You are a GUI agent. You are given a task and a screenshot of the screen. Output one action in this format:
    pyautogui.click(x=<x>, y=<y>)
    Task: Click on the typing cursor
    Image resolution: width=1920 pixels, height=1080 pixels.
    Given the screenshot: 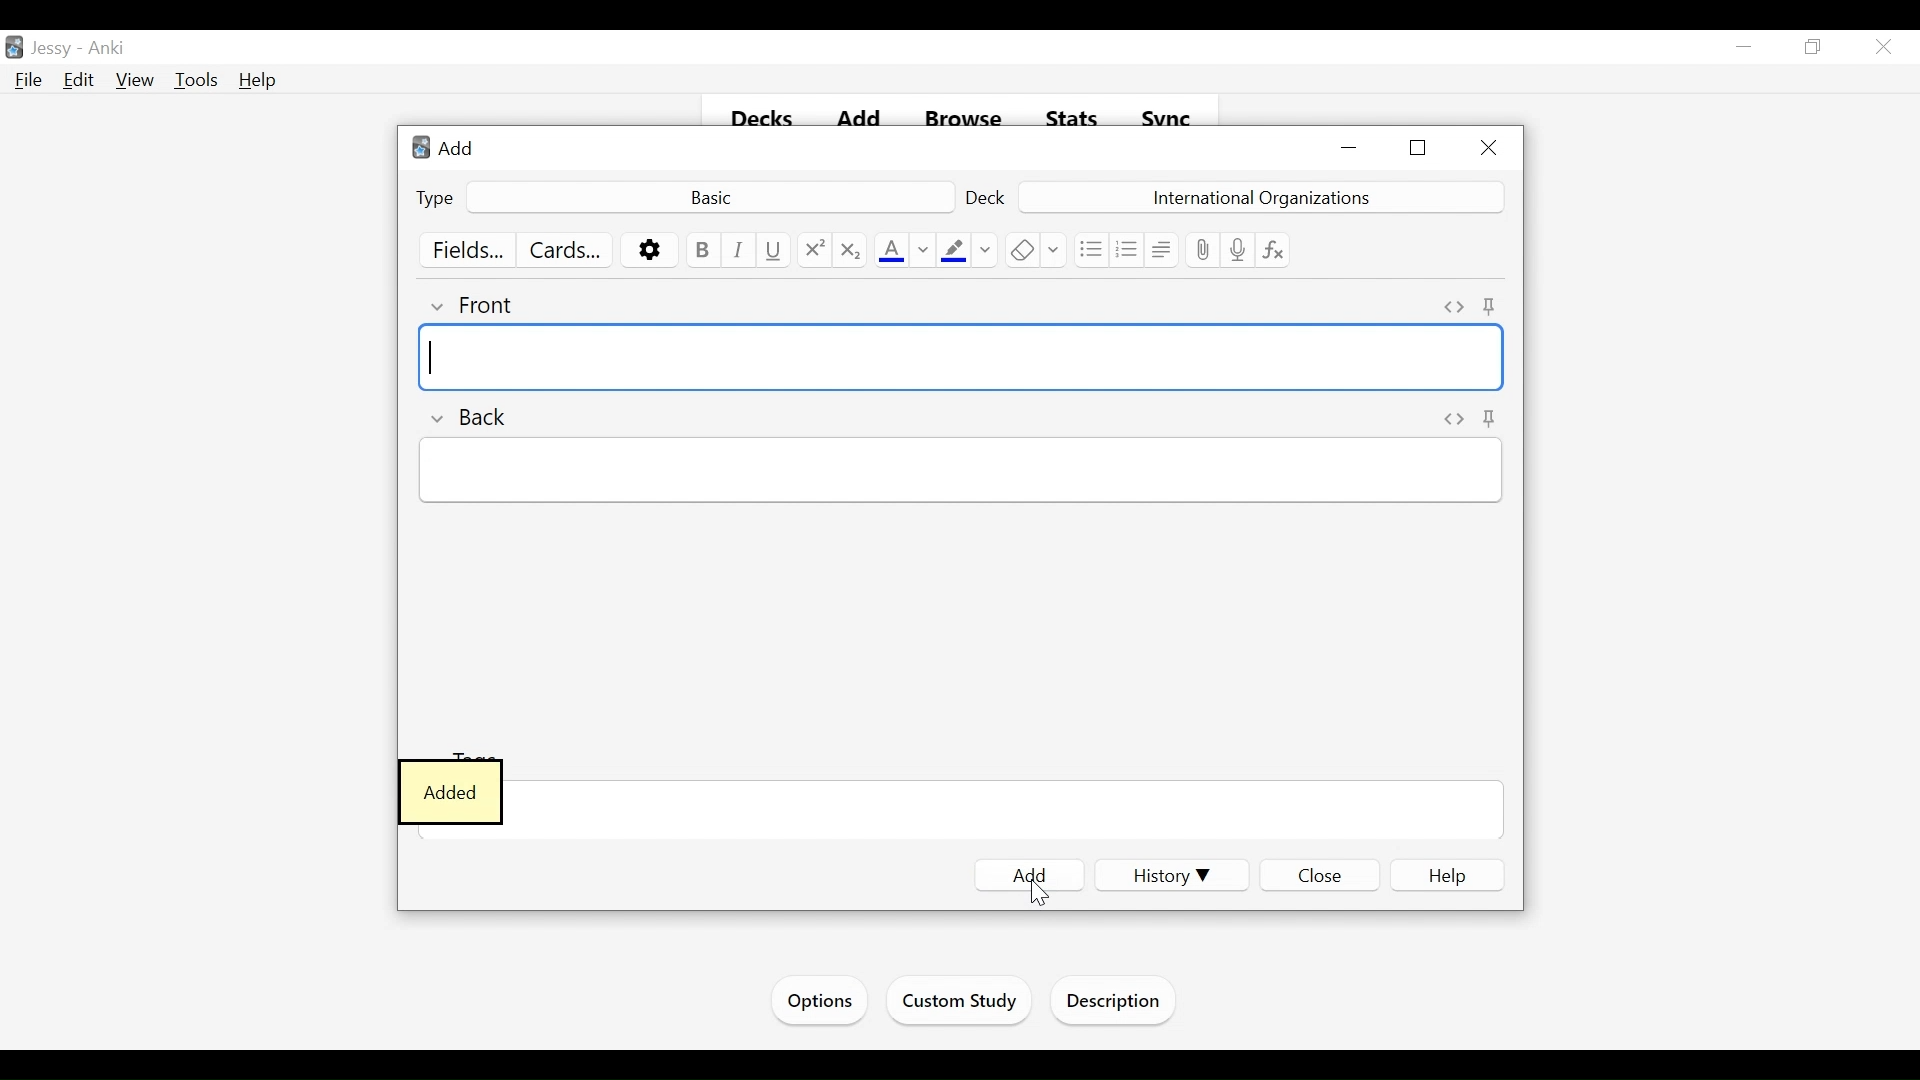 What is the action you would take?
    pyautogui.click(x=437, y=356)
    